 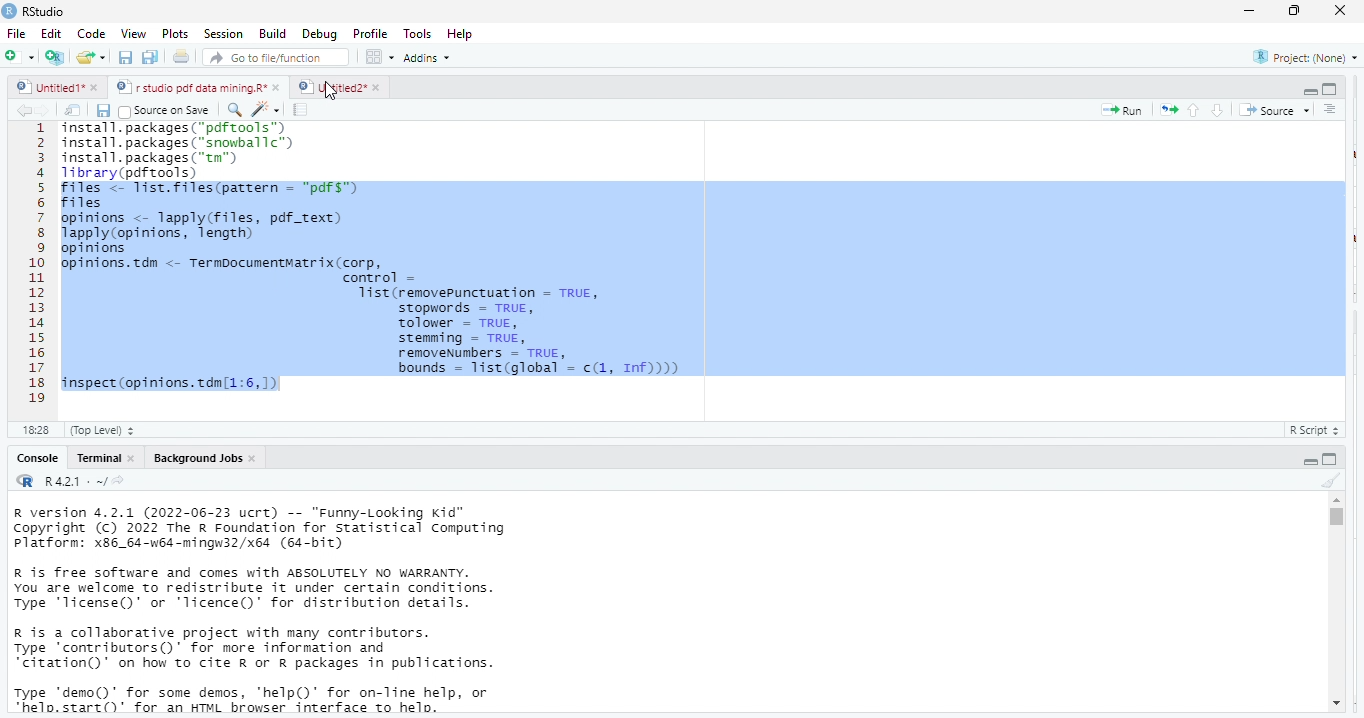 What do you see at coordinates (35, 428) in the screenshot?
I see `3.23` at bounding box center [35, 428].